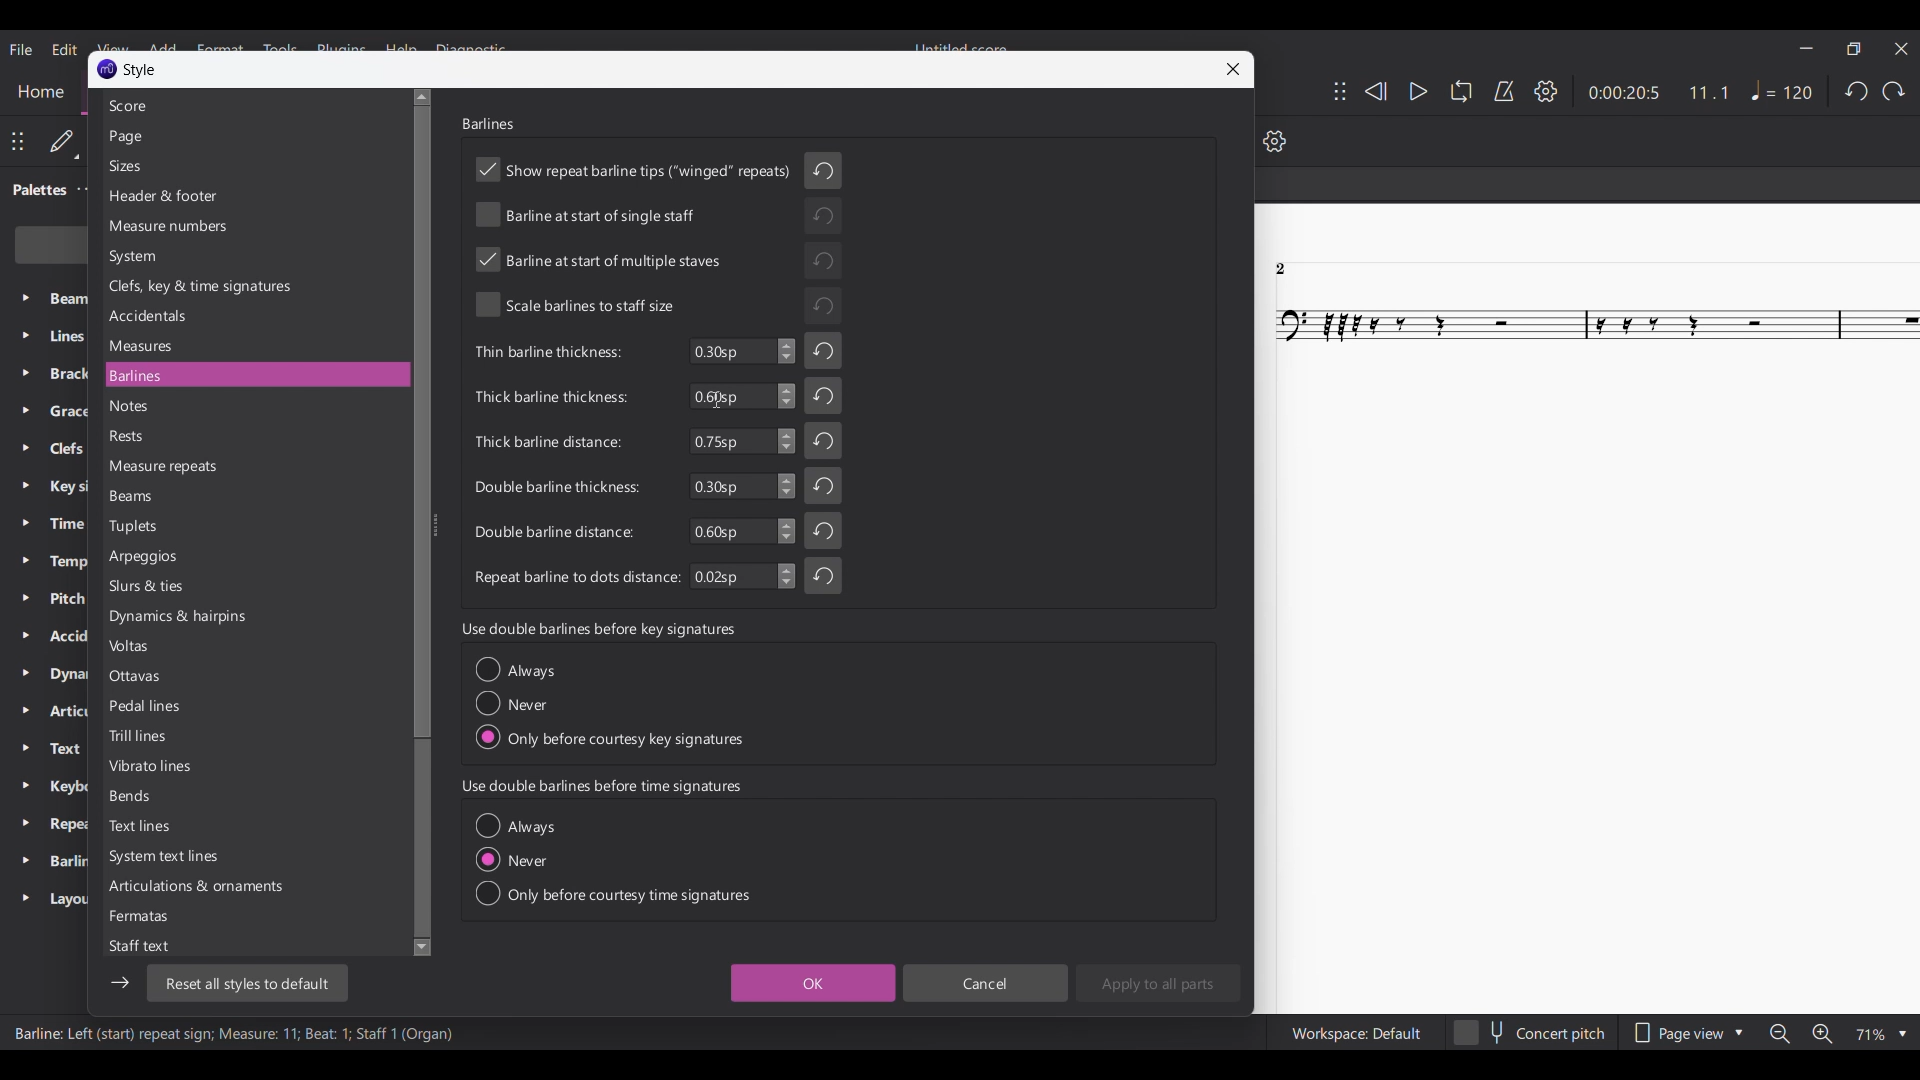  Describe the element at coordinates (1822, 1033) in the screenshot. I see `Zoom in` at that location.